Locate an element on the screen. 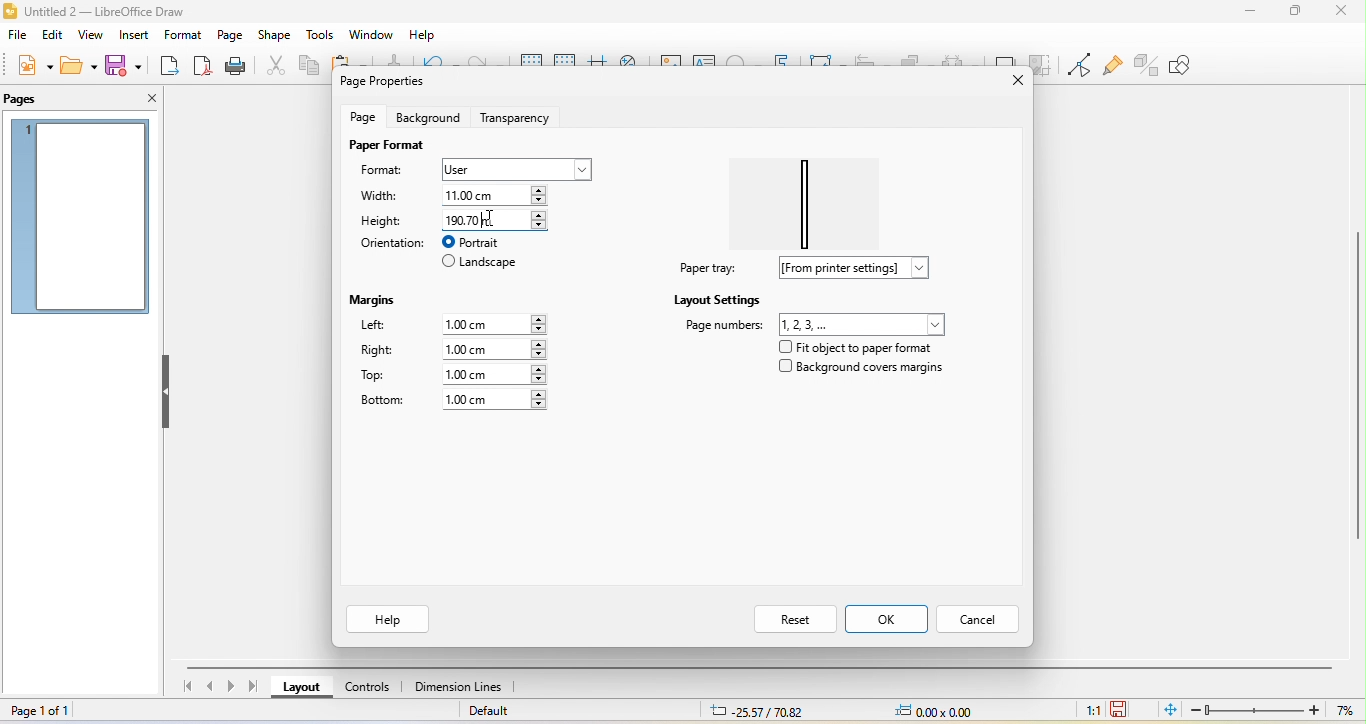 The image size is (1366, 724). click to save the document is located at coordinates (1120, 708).